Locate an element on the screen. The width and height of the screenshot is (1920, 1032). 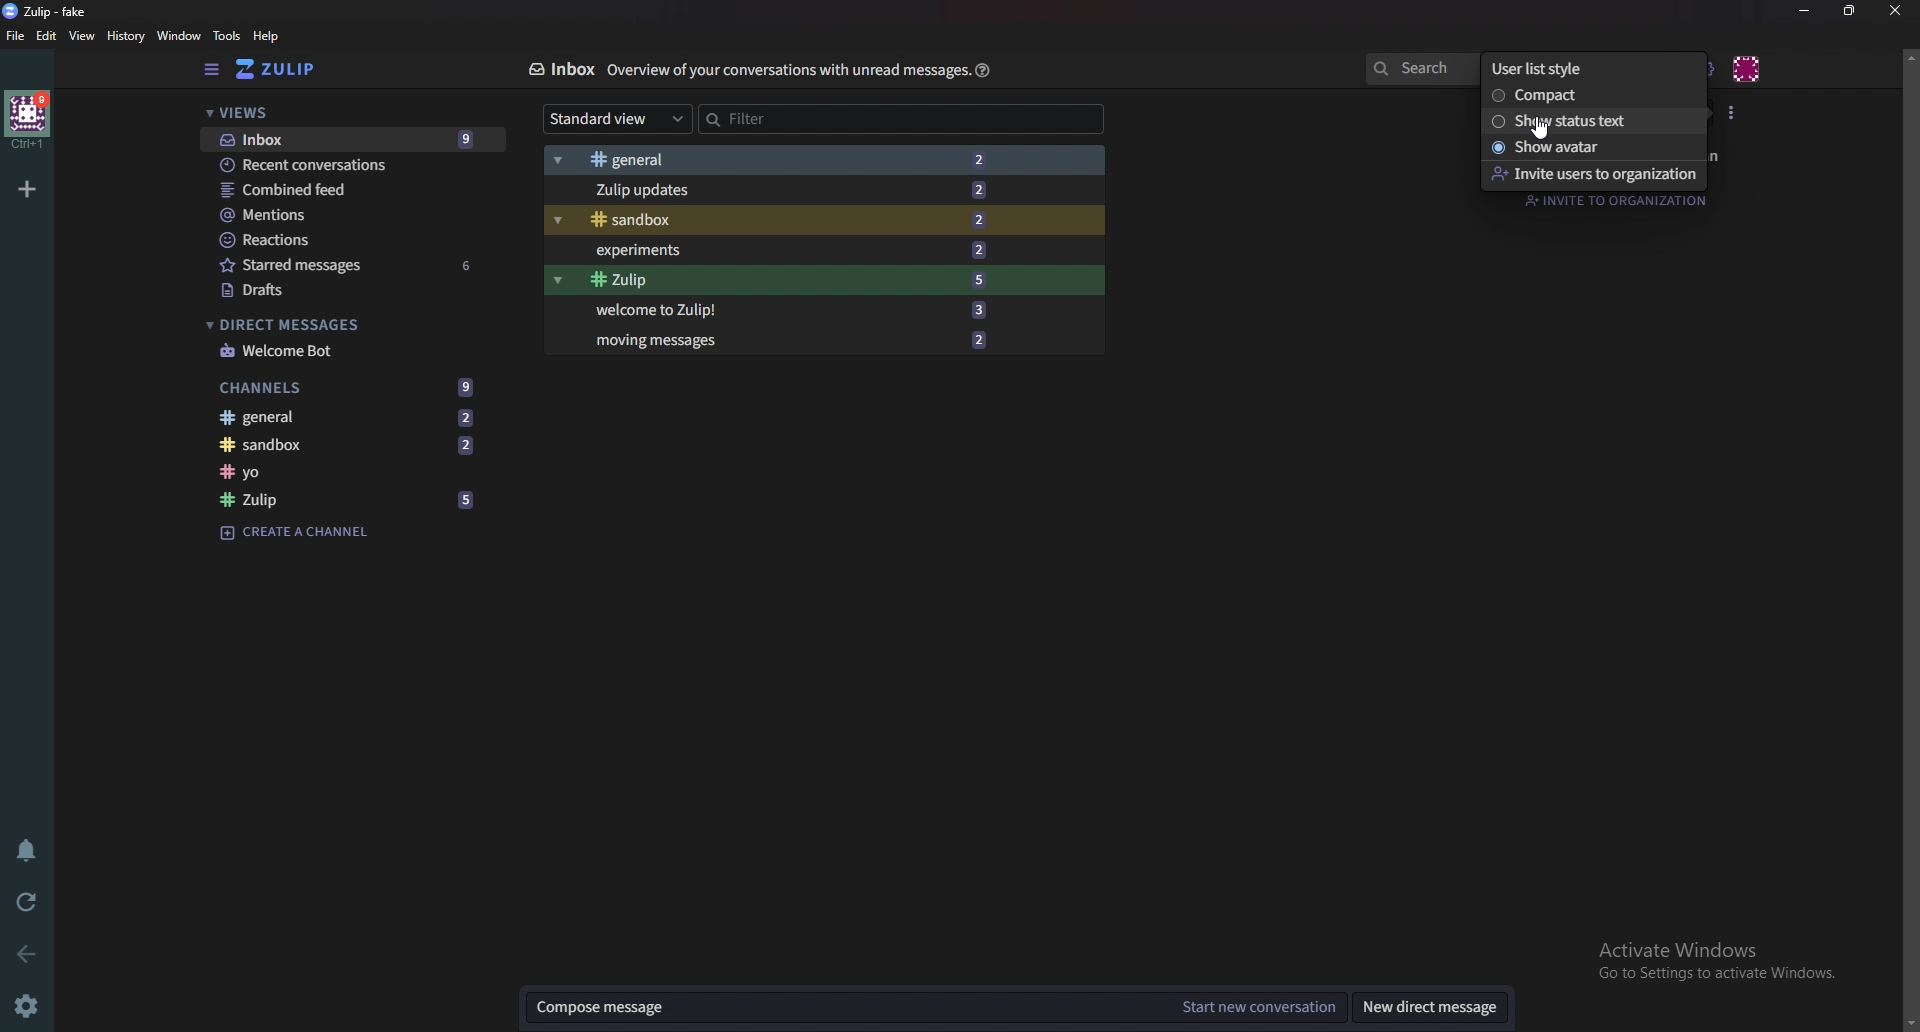
Recent conversations is located at coordinates (343, 165).